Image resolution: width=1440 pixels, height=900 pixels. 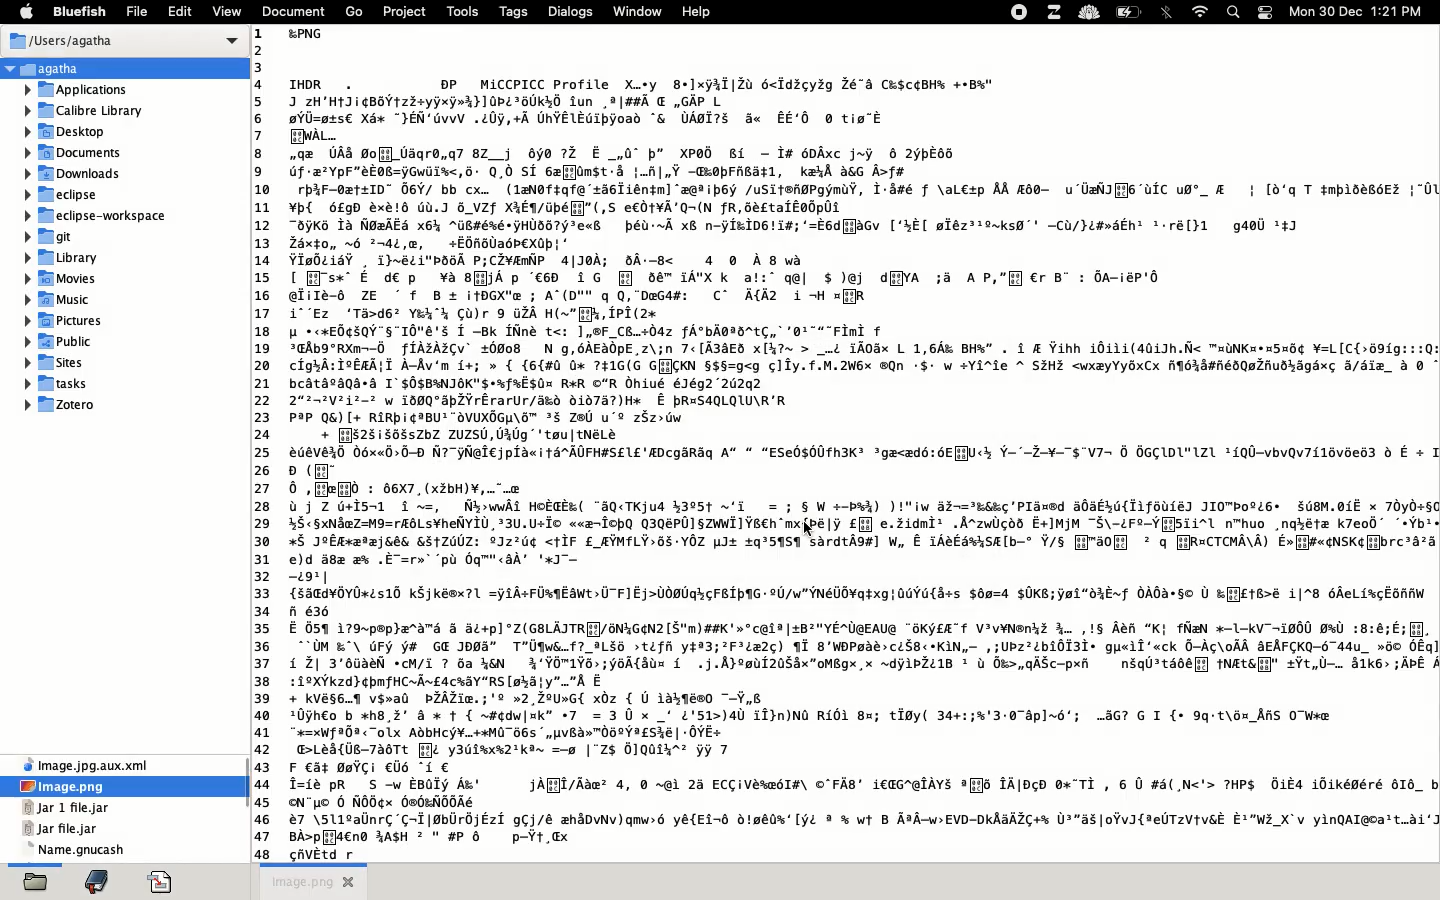 I want to click on pictures, so click(x=66, y=319).